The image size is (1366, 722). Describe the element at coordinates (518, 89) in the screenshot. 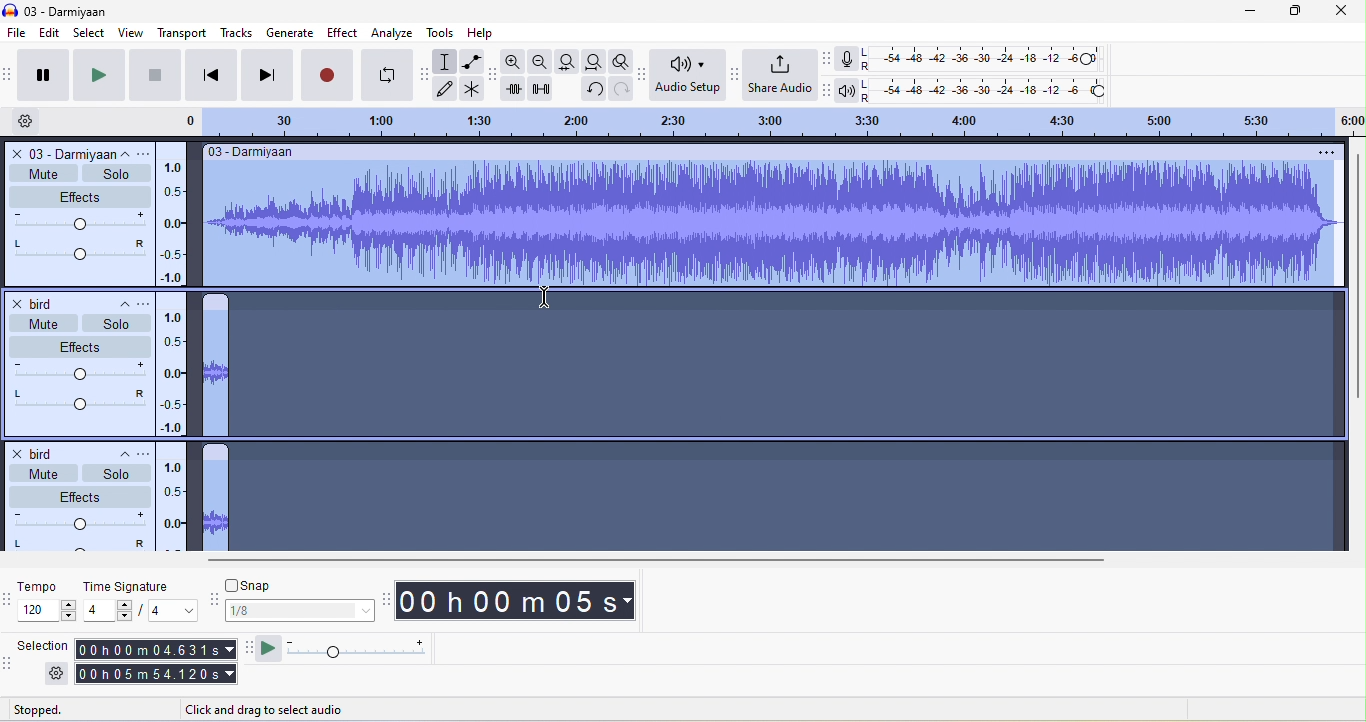

I see `trim audio outside selection` at that location.